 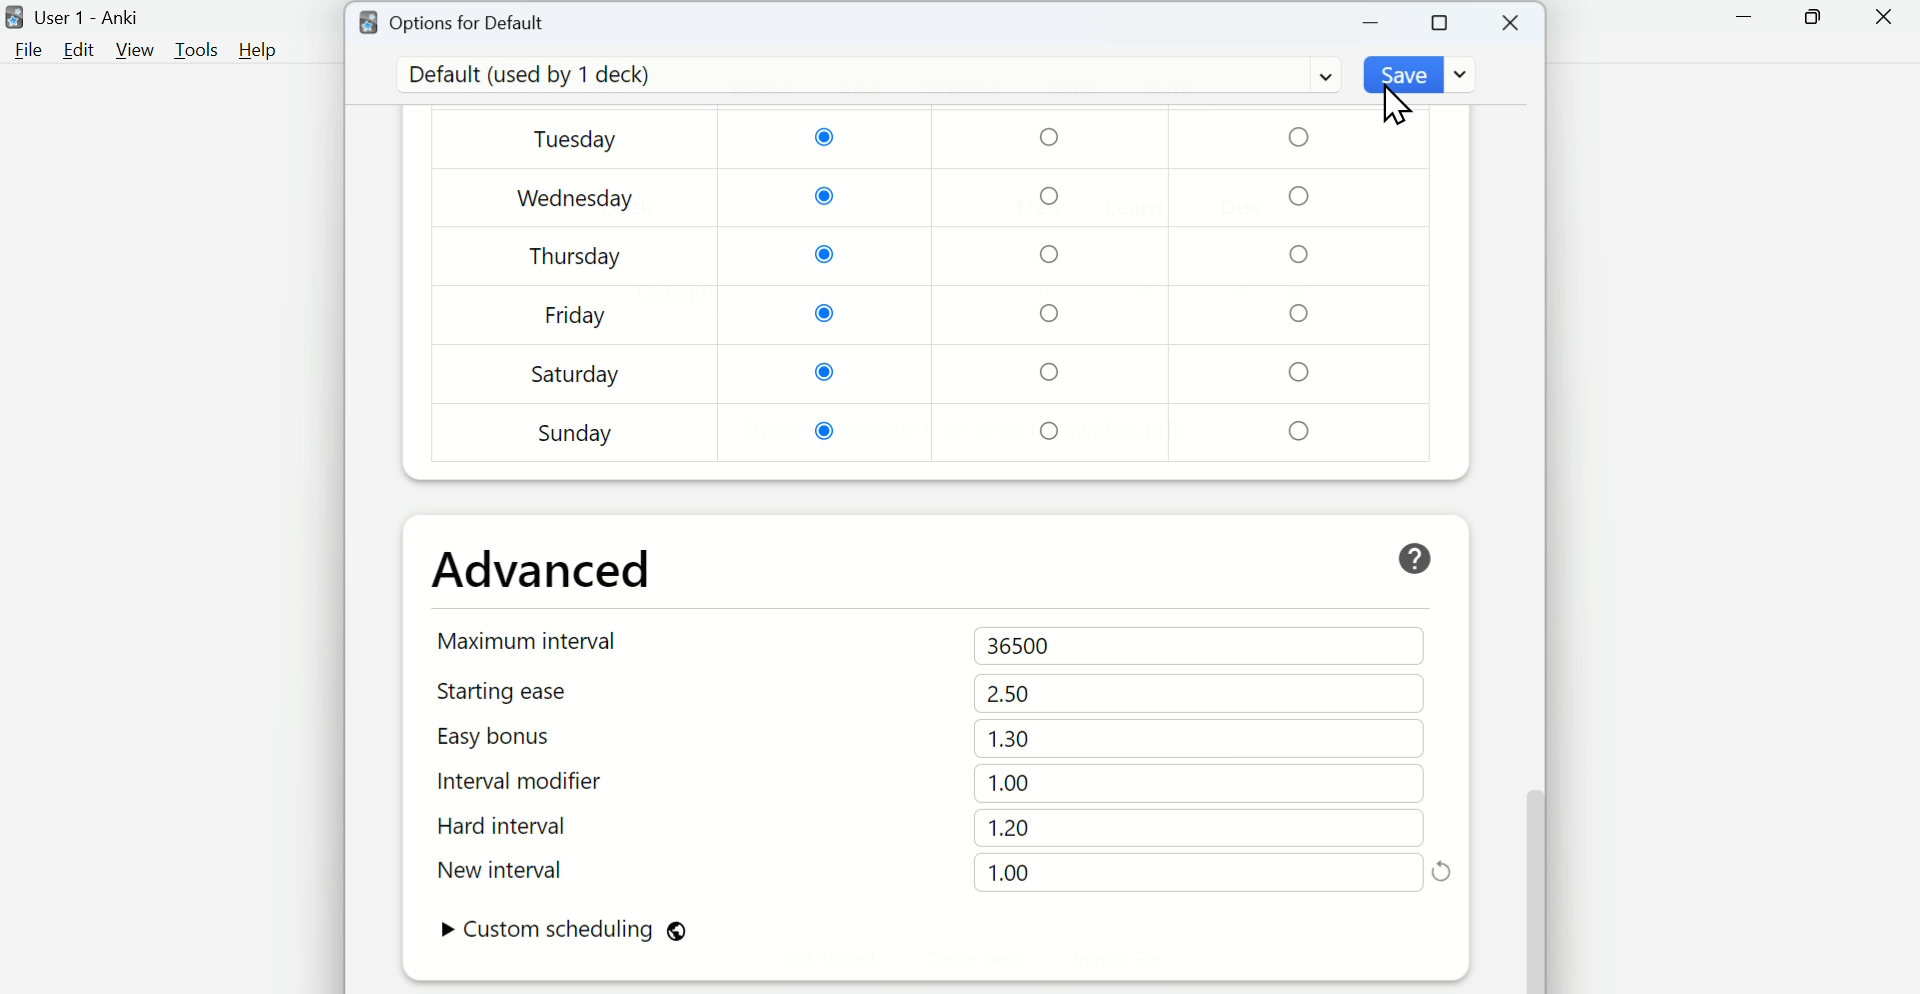 What do you see at coordinates (1442, 870) in the screenshot?
I see `Refresh` at bounding box center [1442, 870].